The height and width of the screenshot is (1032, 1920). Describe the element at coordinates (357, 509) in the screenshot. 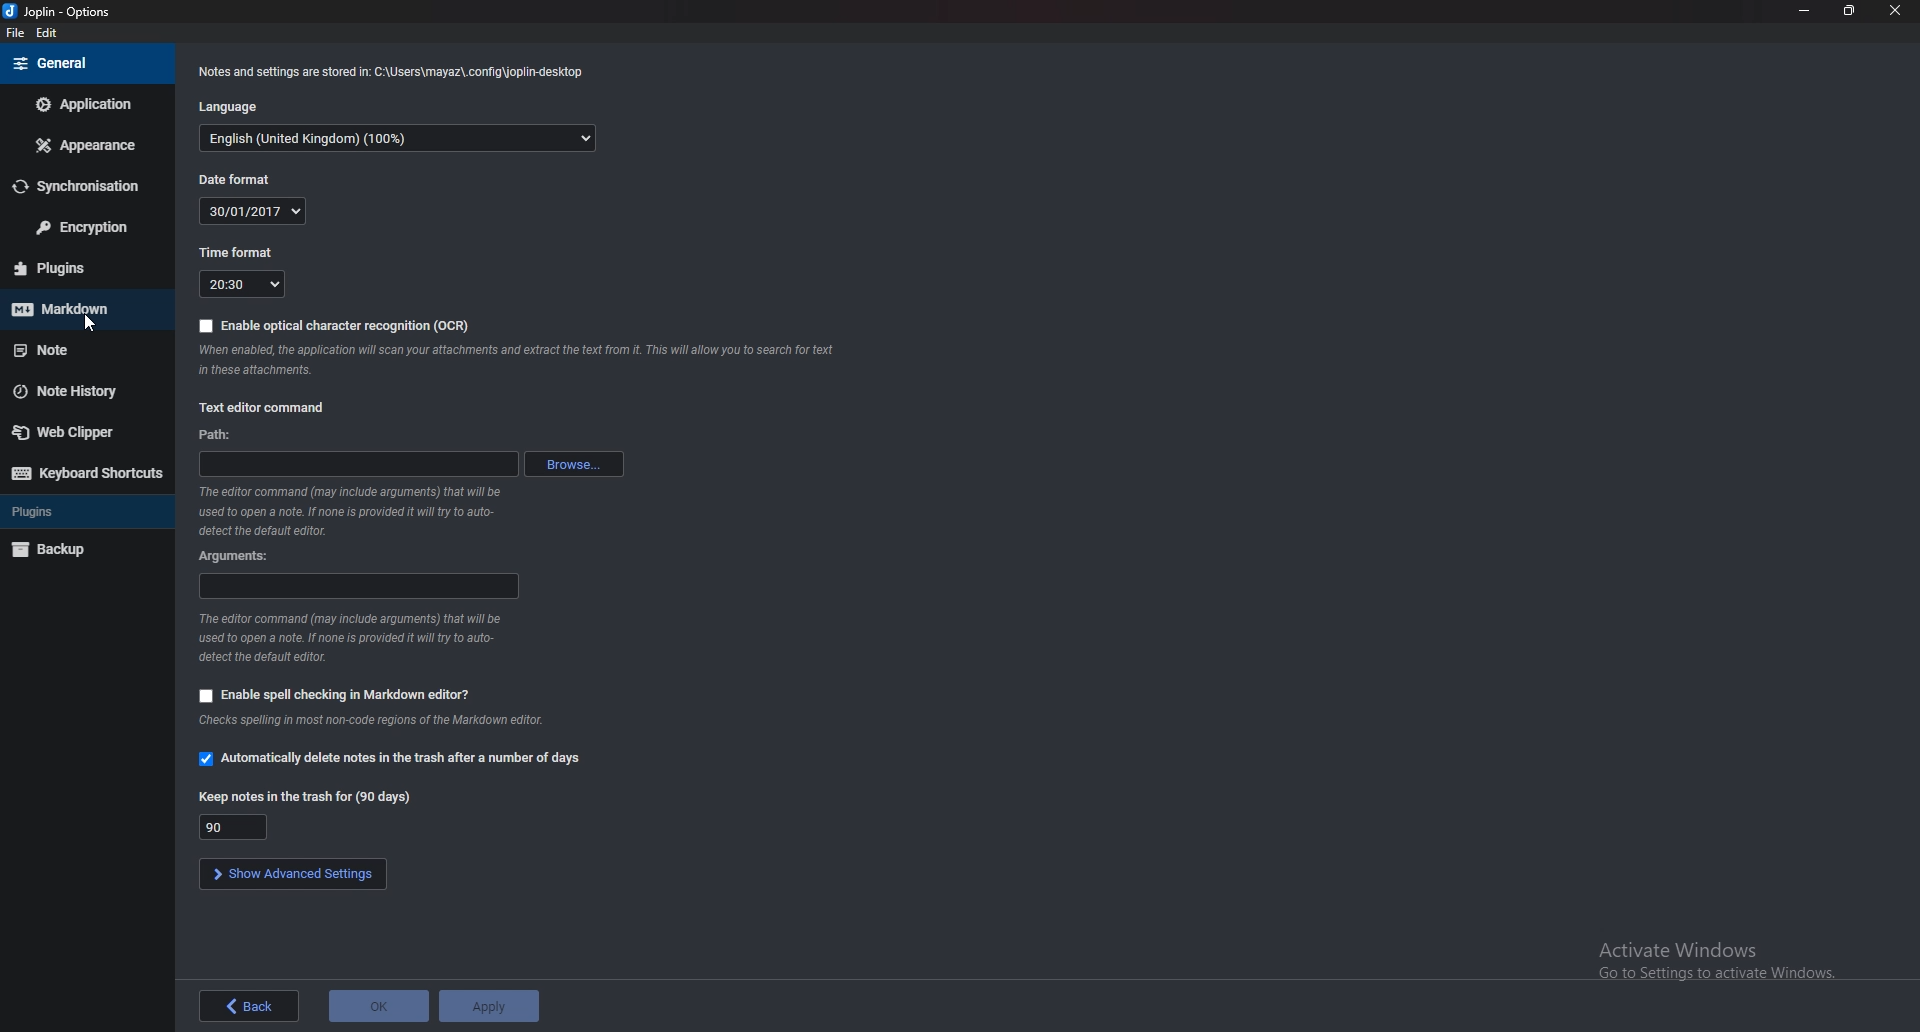

I see `info` at that location.